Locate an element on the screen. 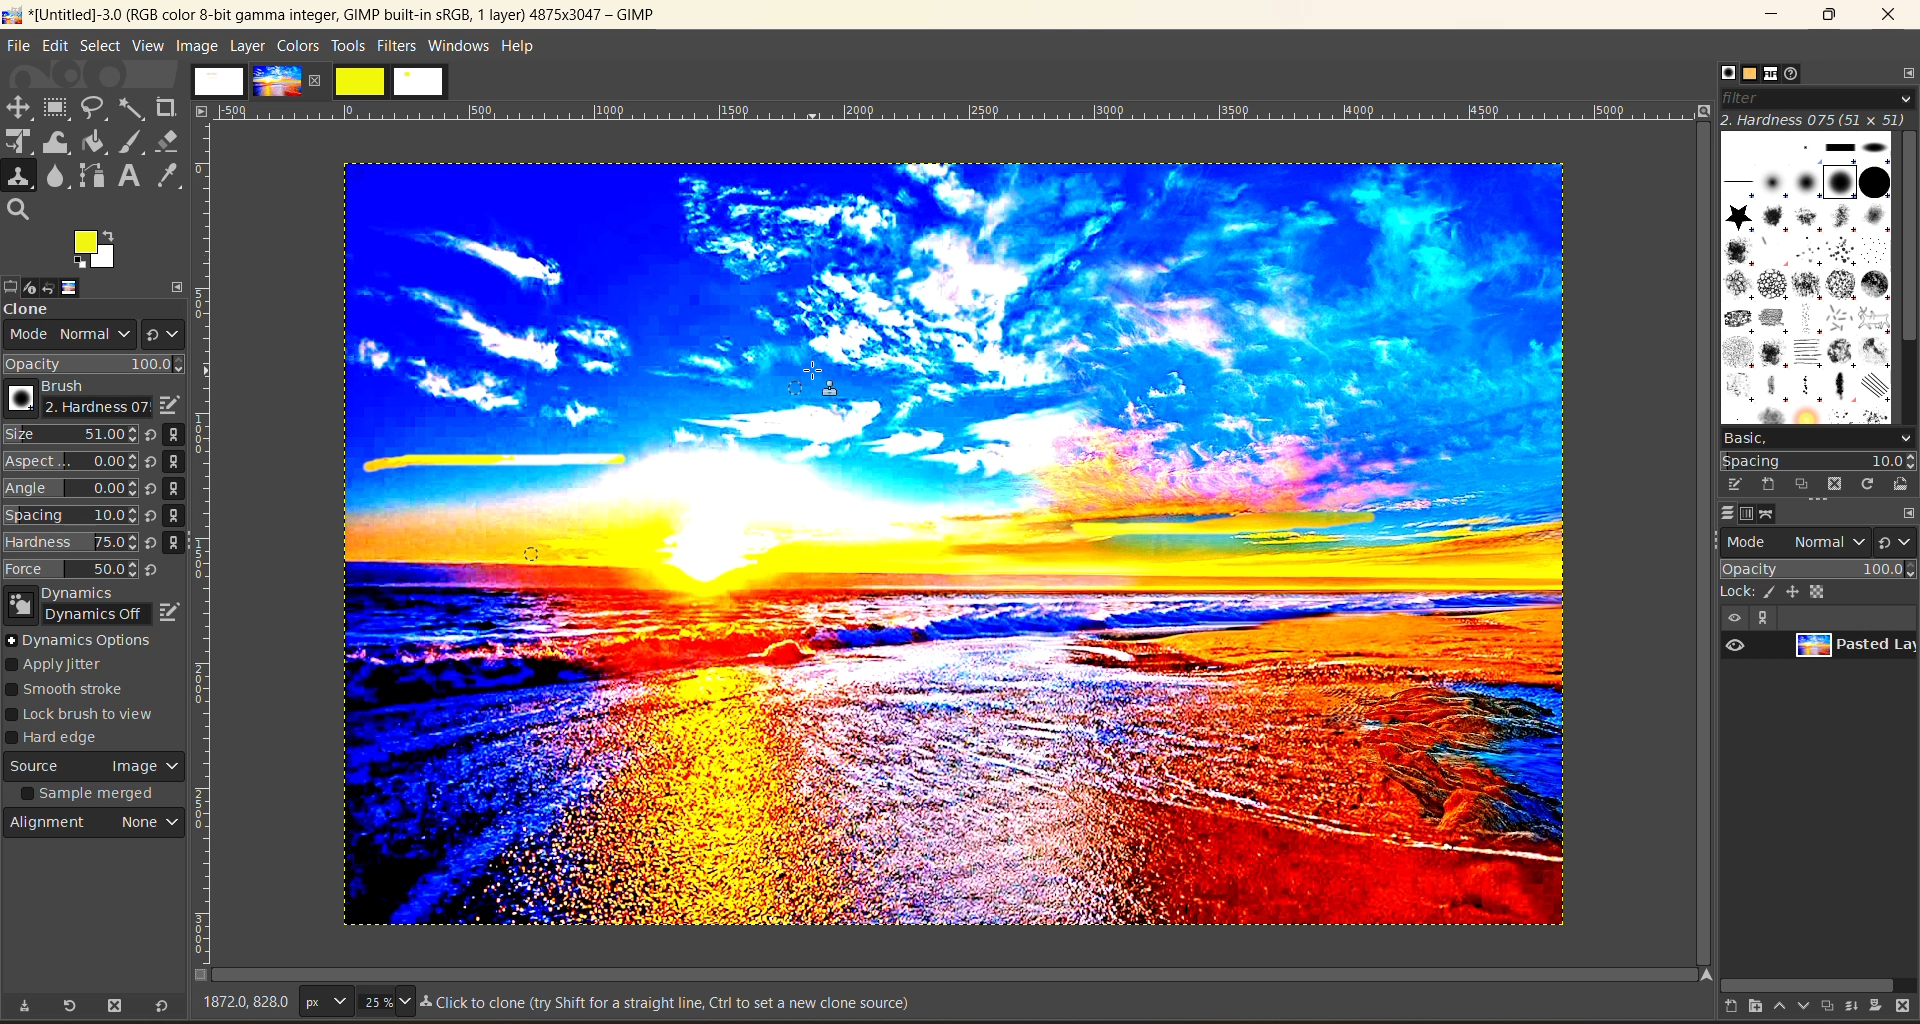 The image size is (1920, 1024). clone is located at coordinates (45, 311).